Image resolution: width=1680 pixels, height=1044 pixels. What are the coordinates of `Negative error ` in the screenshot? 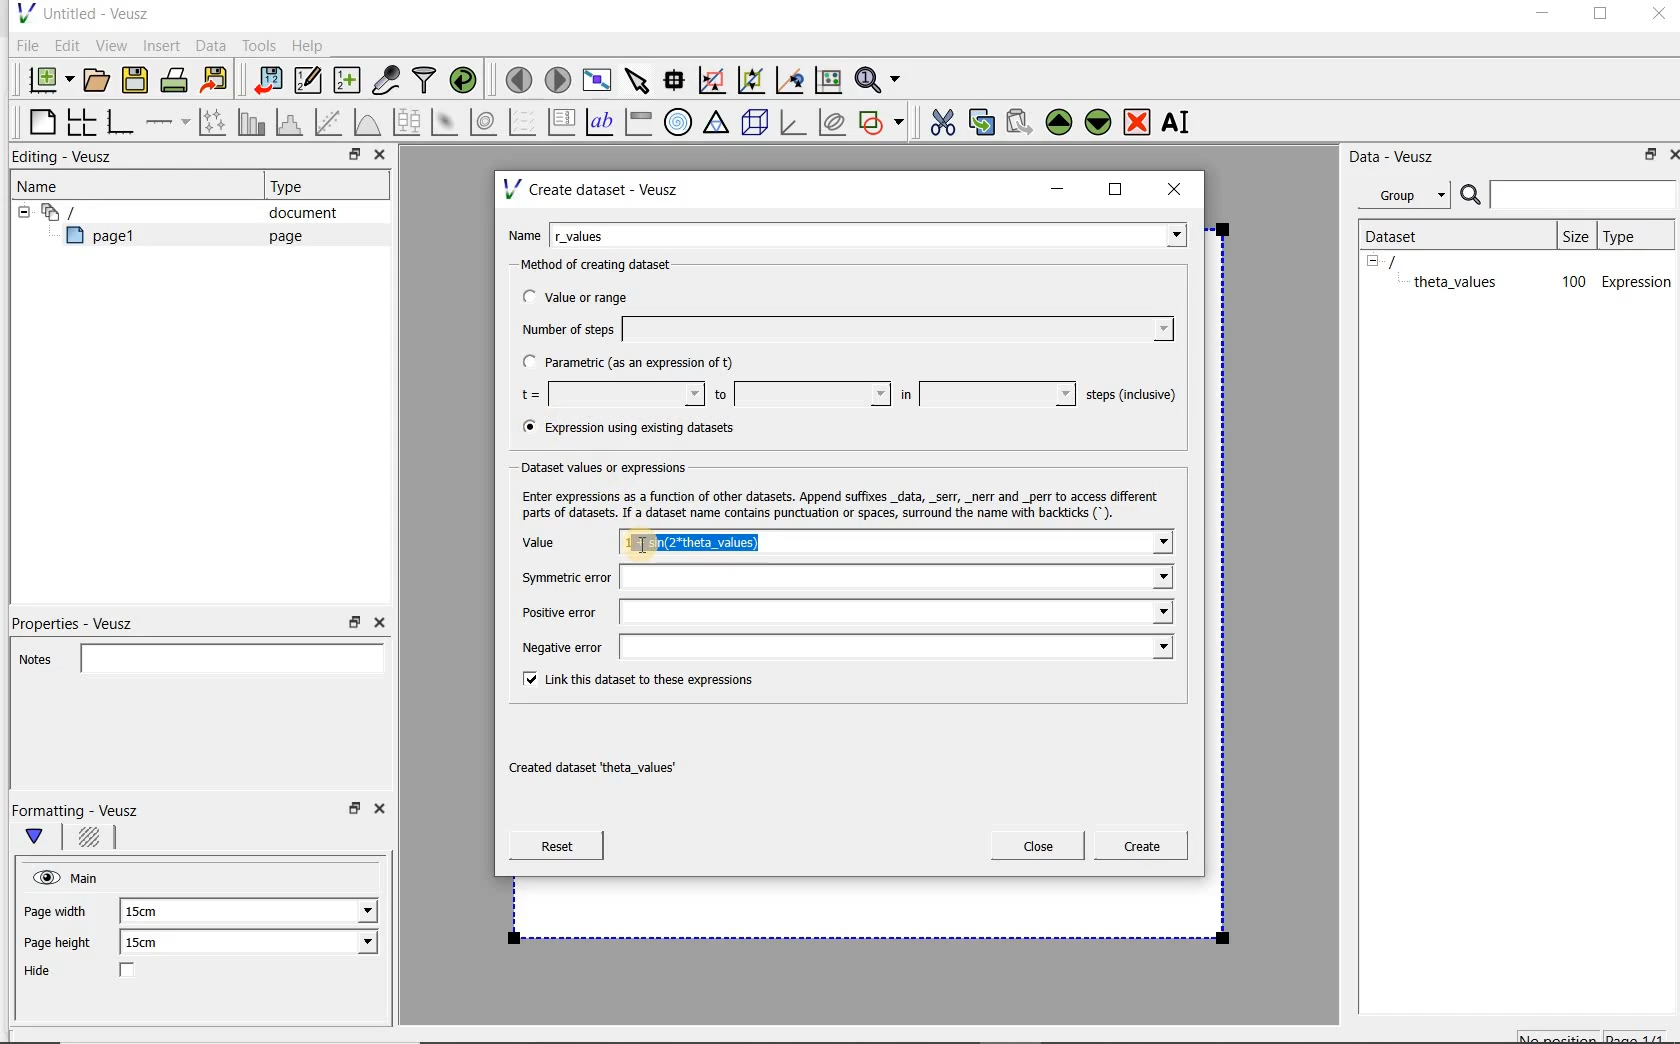 It's located at (838, 646).